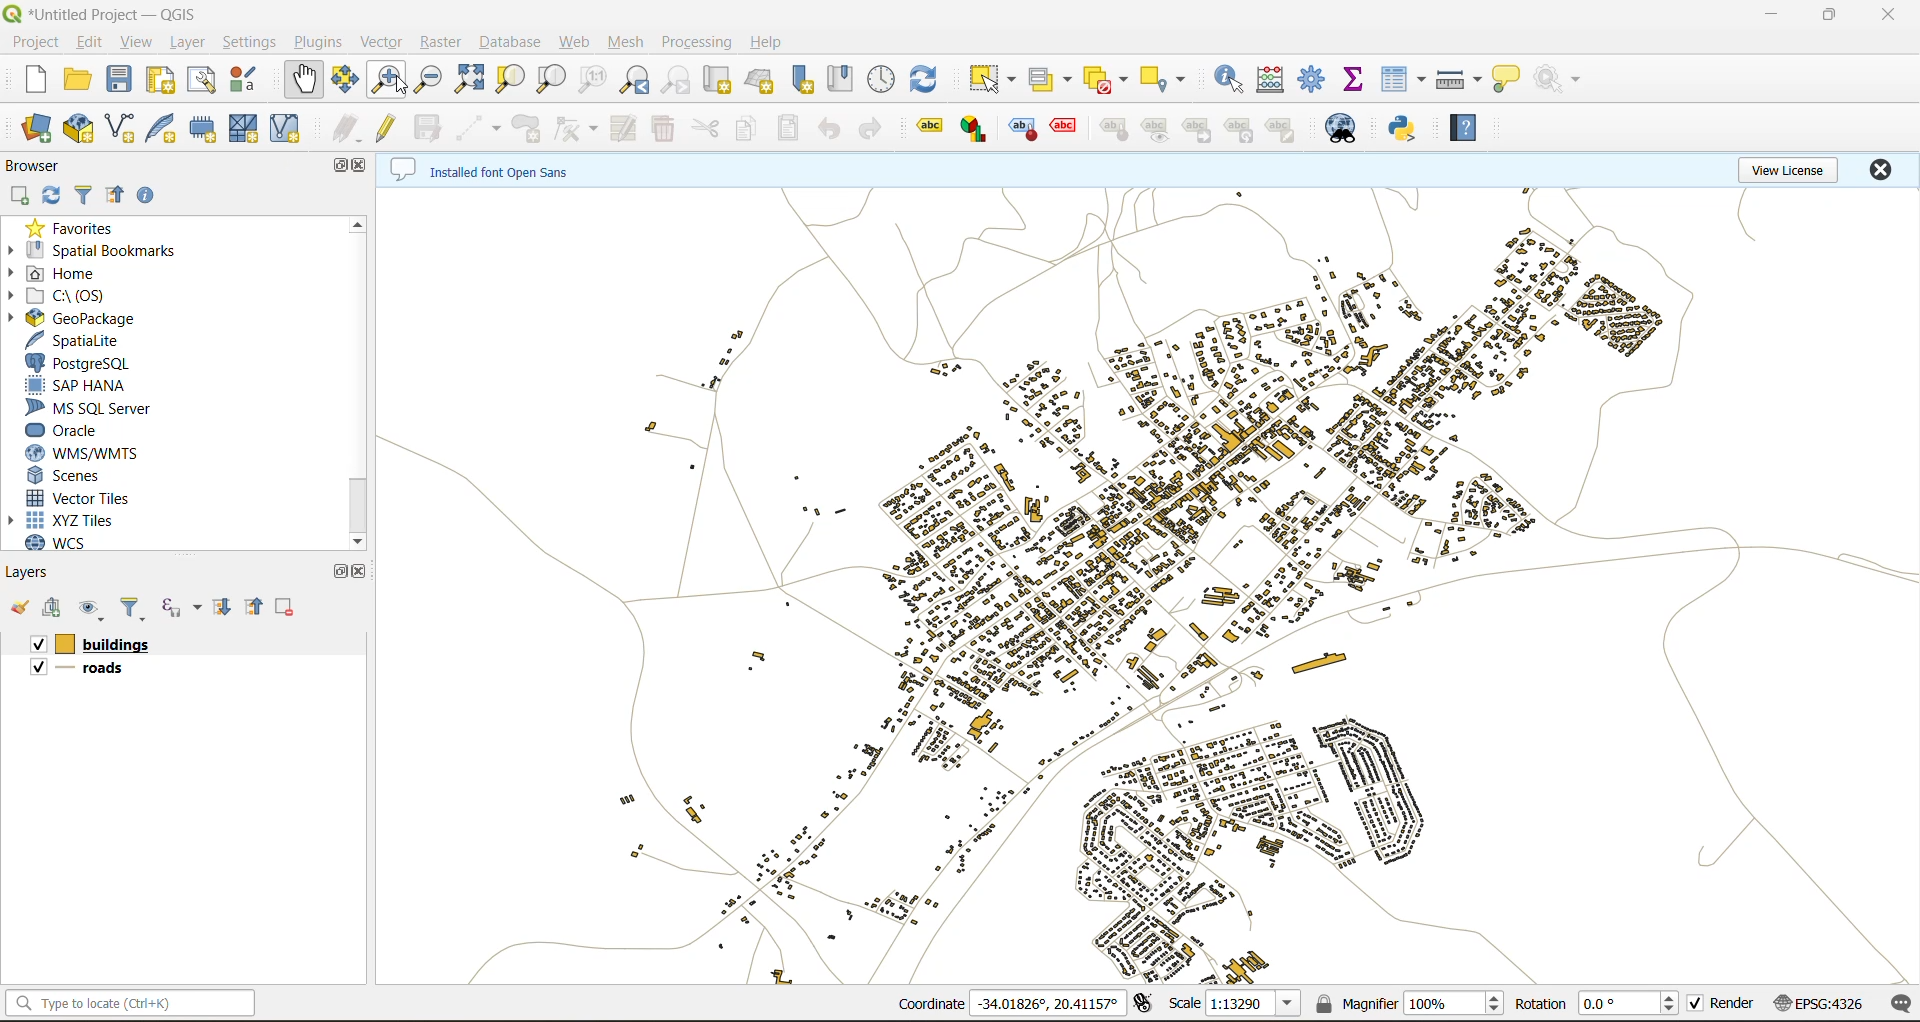 This screenshot has height=1022, width=1920. What do you see at coordinates (1272, 79) in the screenshot?
I see `calculator` at bounding box center [1272, 79].